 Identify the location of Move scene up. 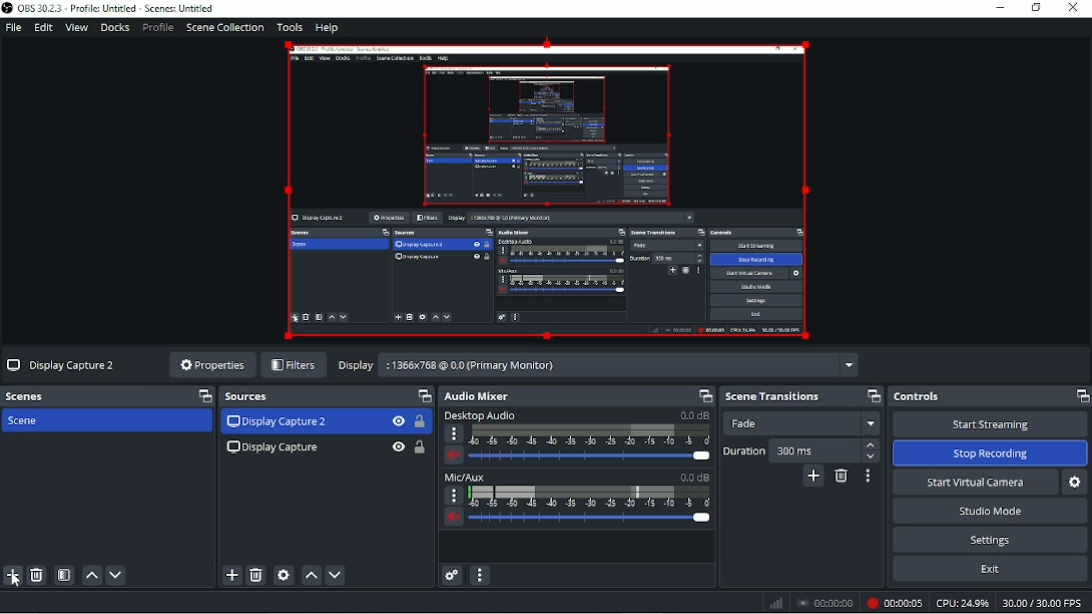
(91, 575).